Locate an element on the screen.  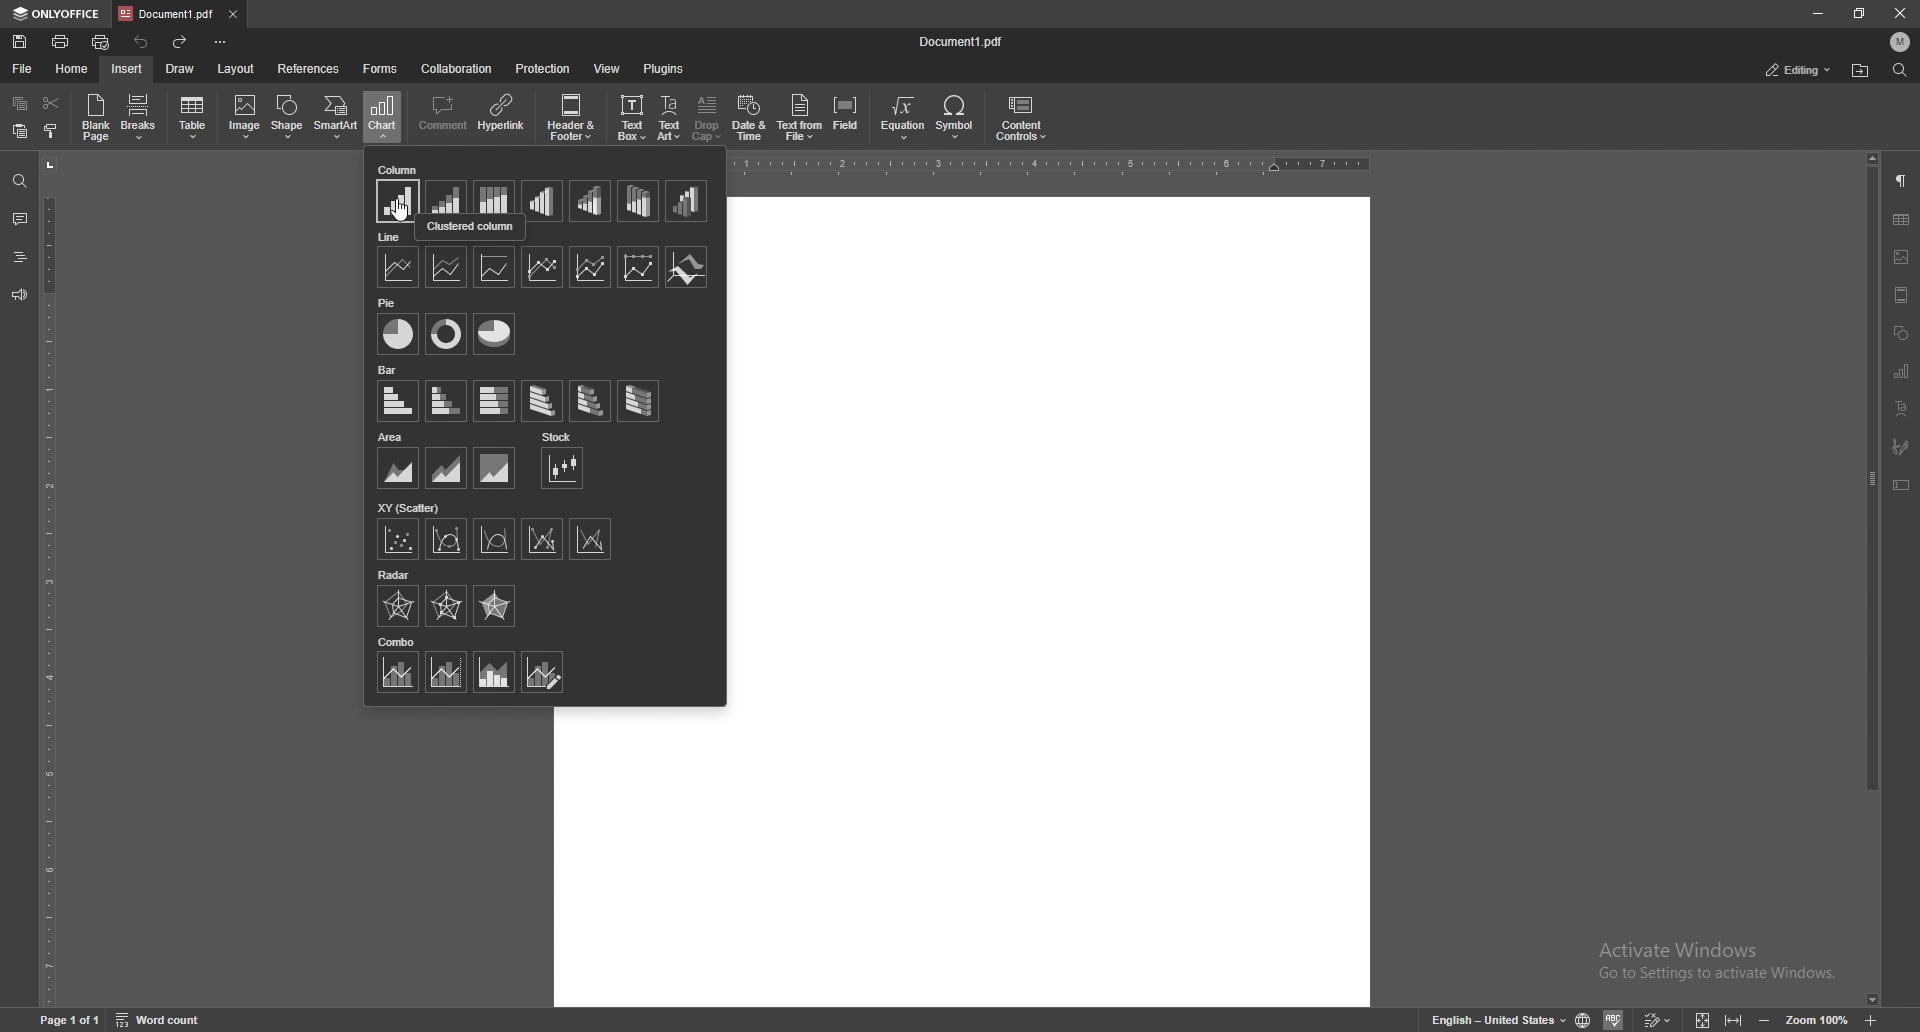
text box is located at coordinates (1901, 485).